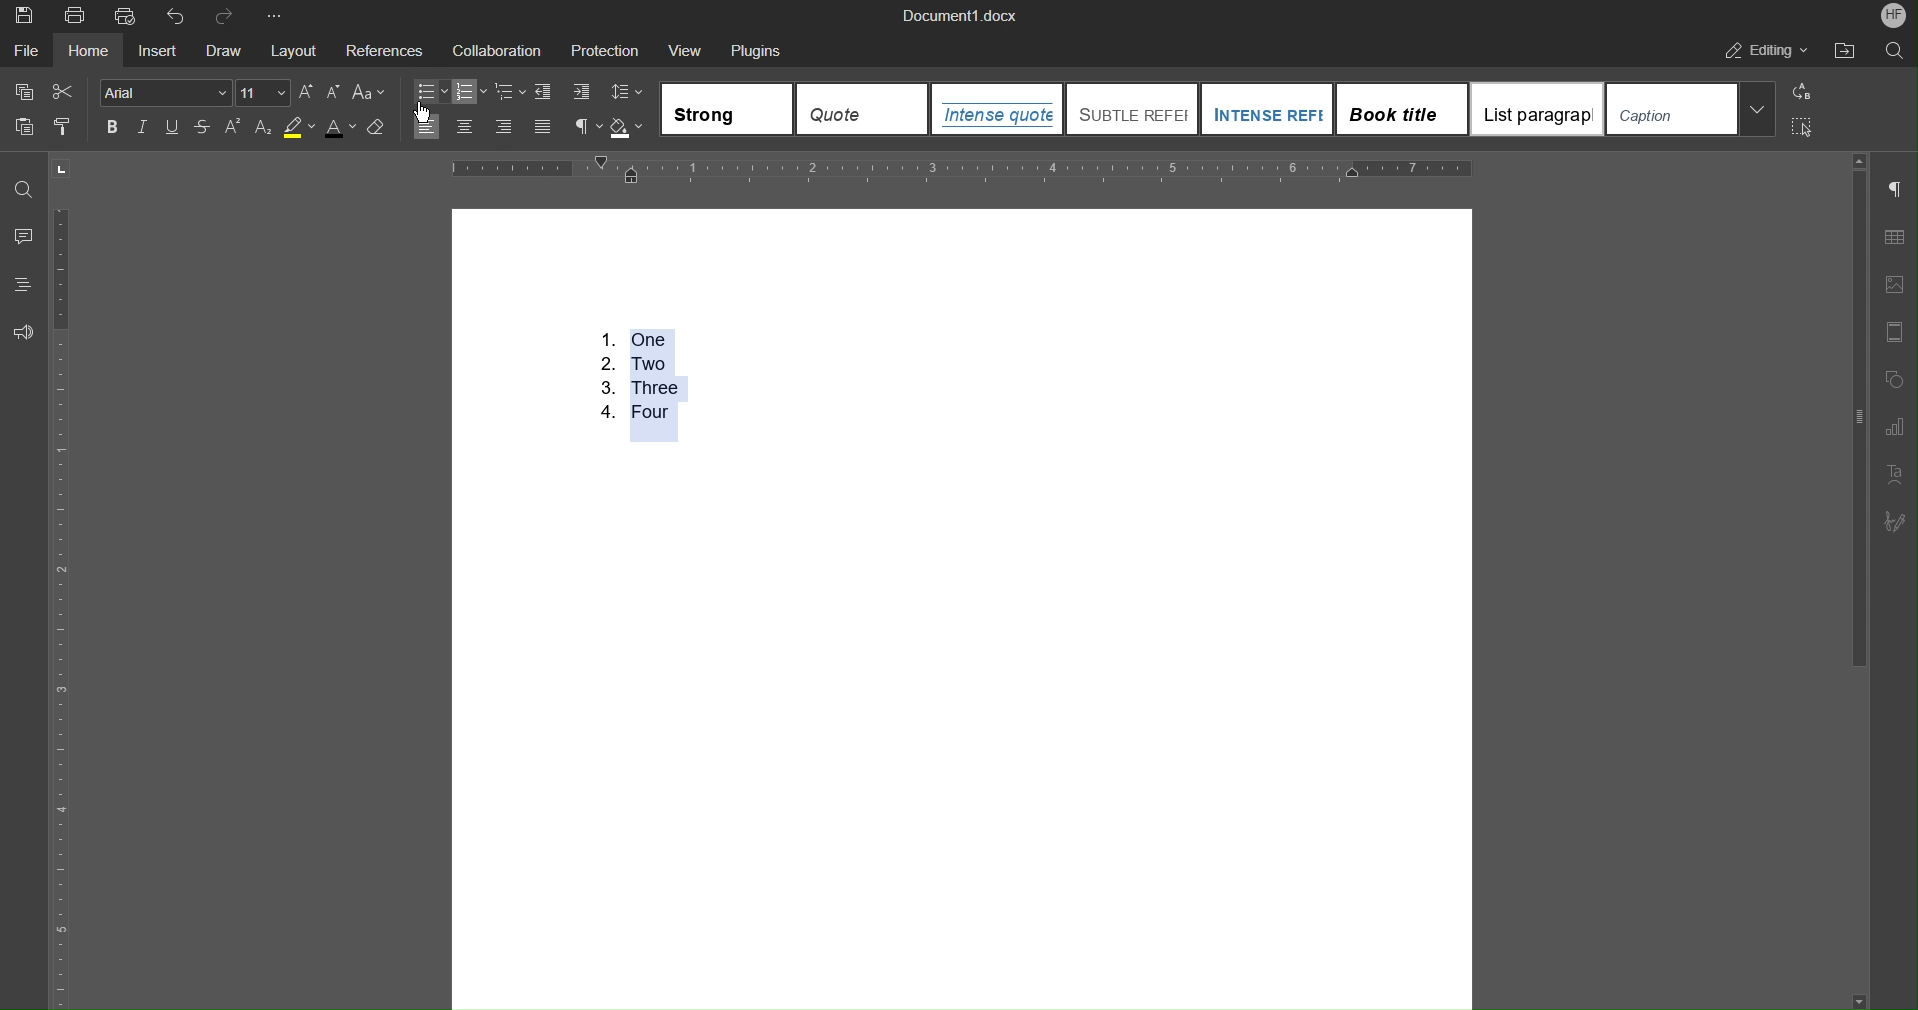 The height and width of the screenshot is (1010, 1918). What do you see at coordinates (78, 14) in the screenshot?
I see `Print` at bounding box center [78, 14].